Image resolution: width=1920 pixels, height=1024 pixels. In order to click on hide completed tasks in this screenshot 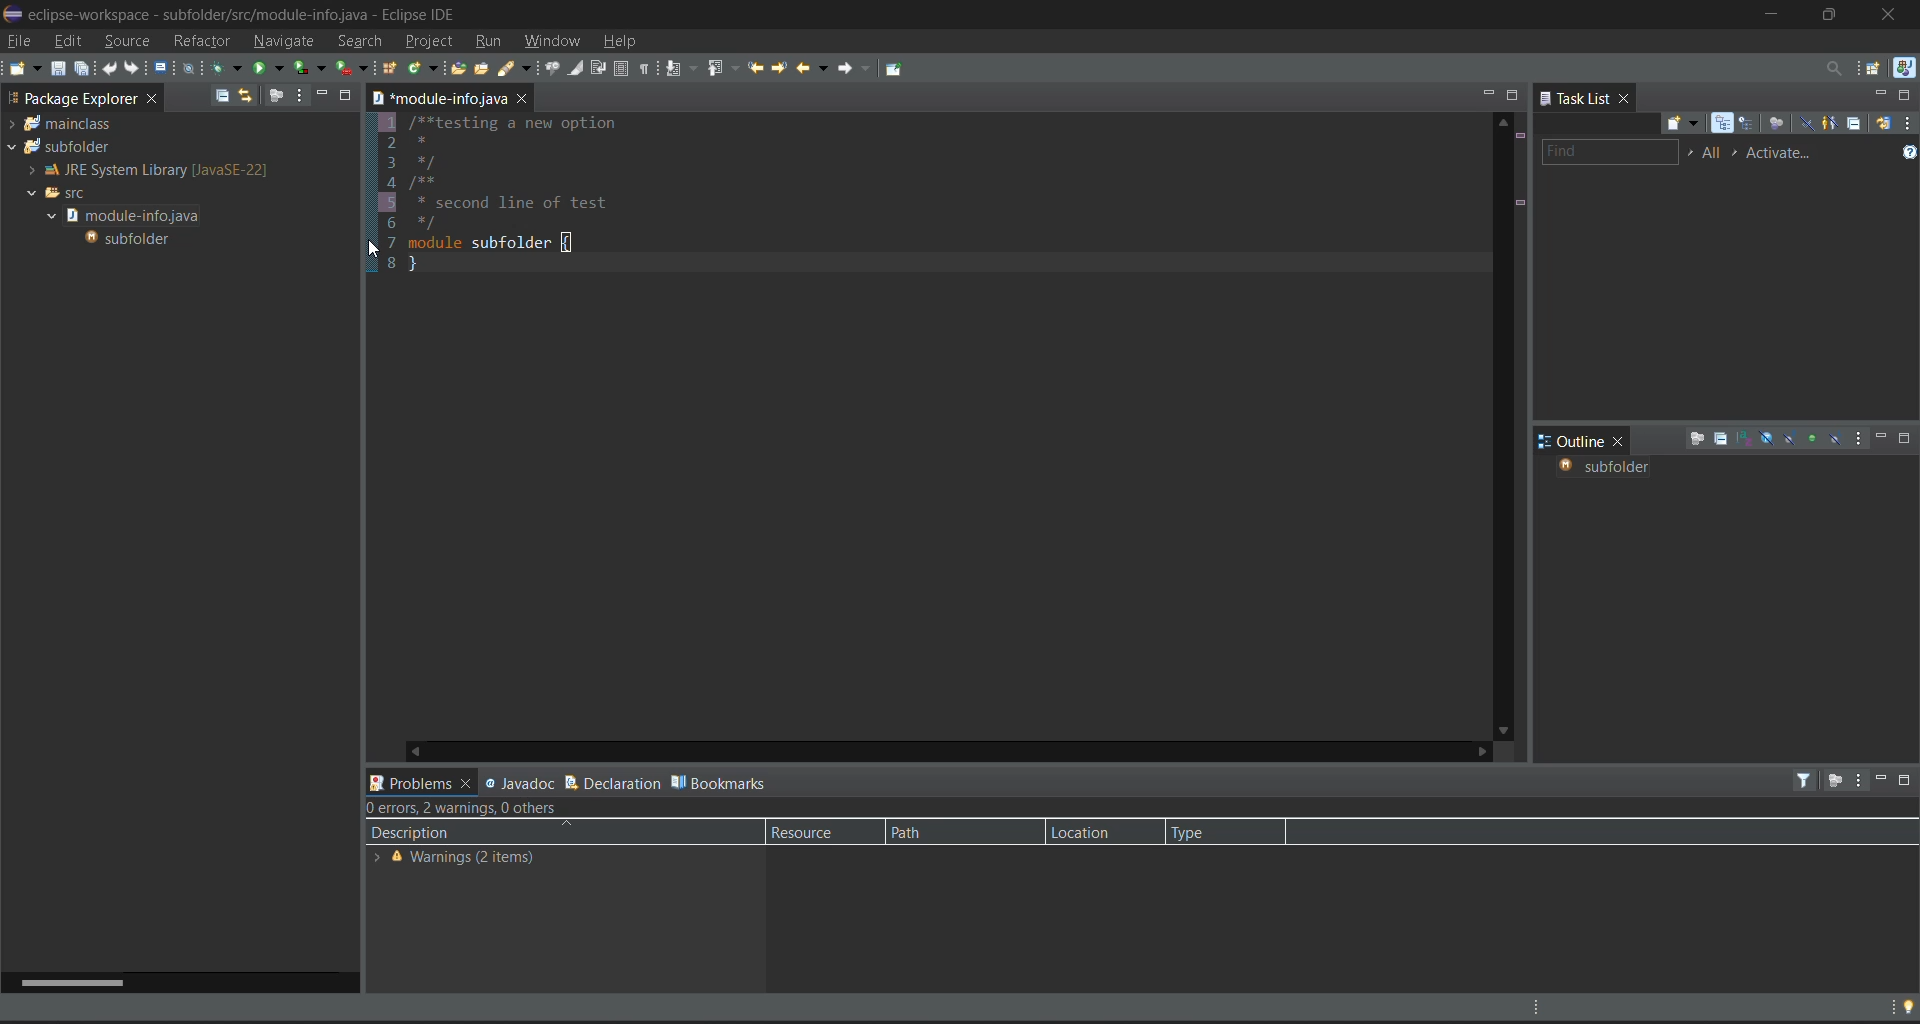, I will do `click(1807, 125)`.